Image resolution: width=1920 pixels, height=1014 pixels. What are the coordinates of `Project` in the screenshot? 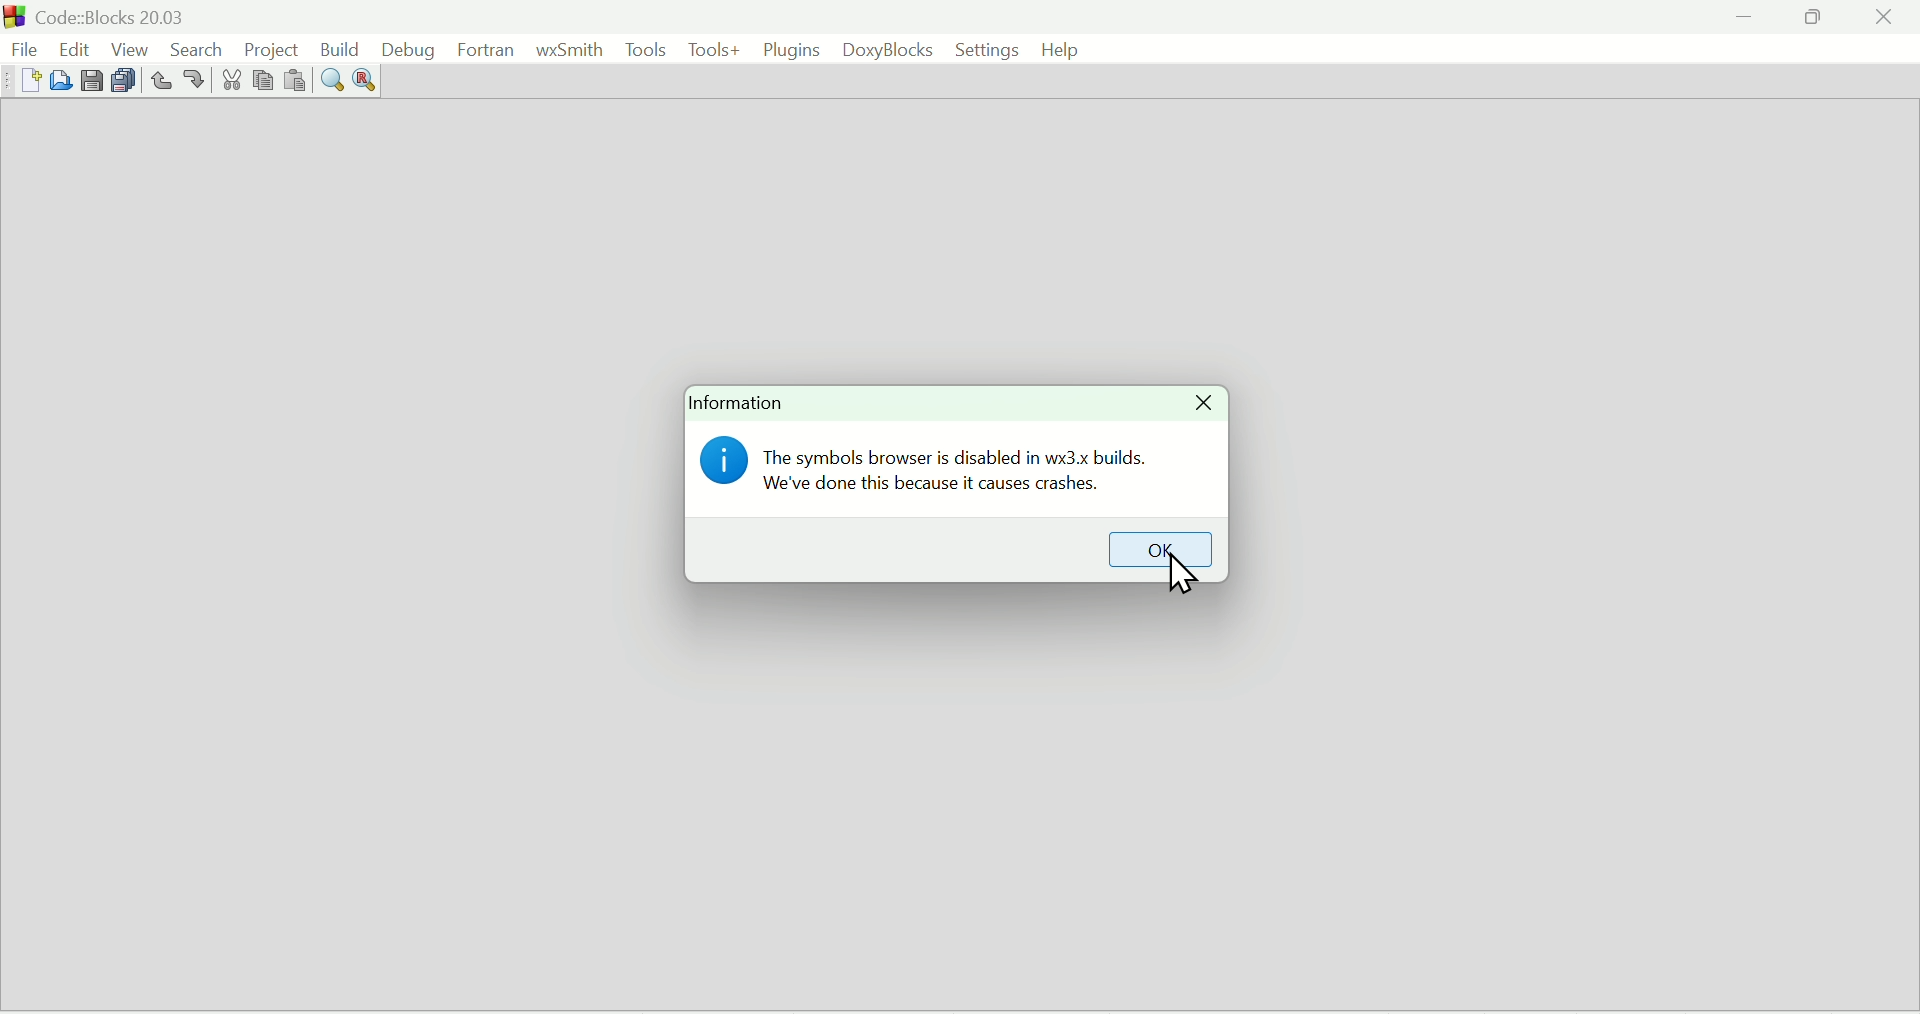 It's located at (267, 47).